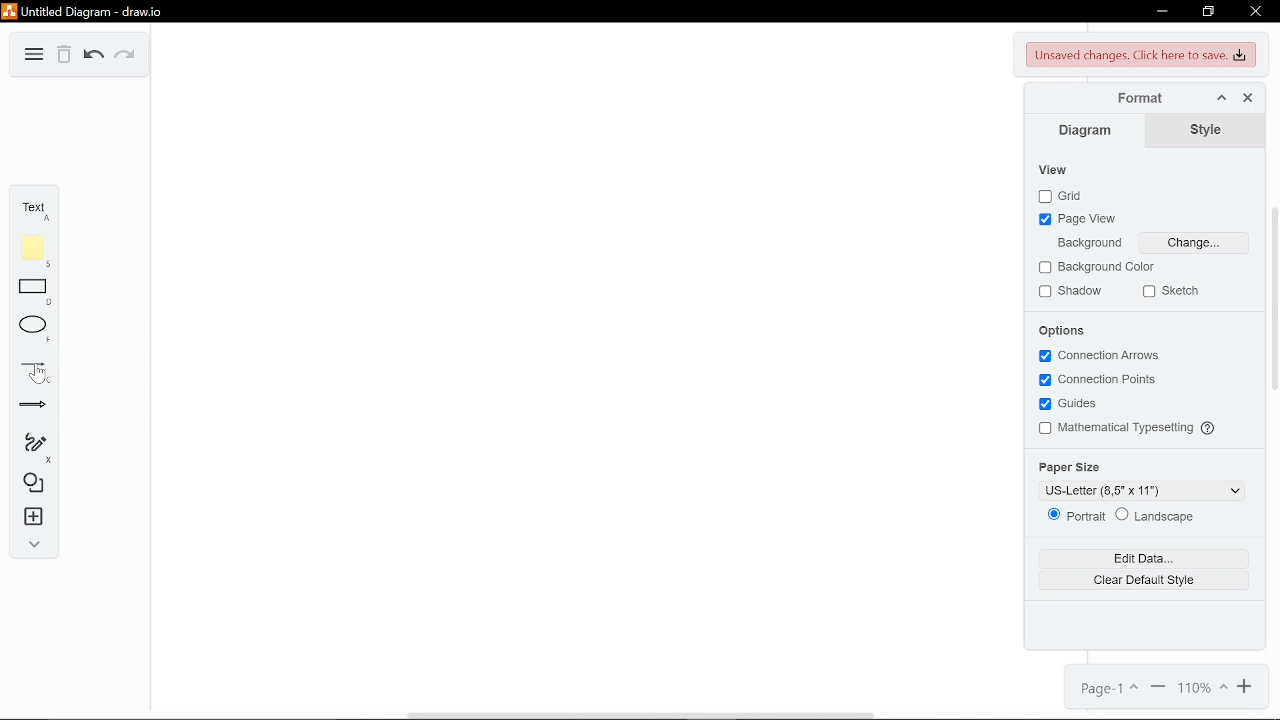 This screenshot has height=720, width=1280. Describe the element at coordinates (1086, 243) in the screenshot. I see `Background` at that location.